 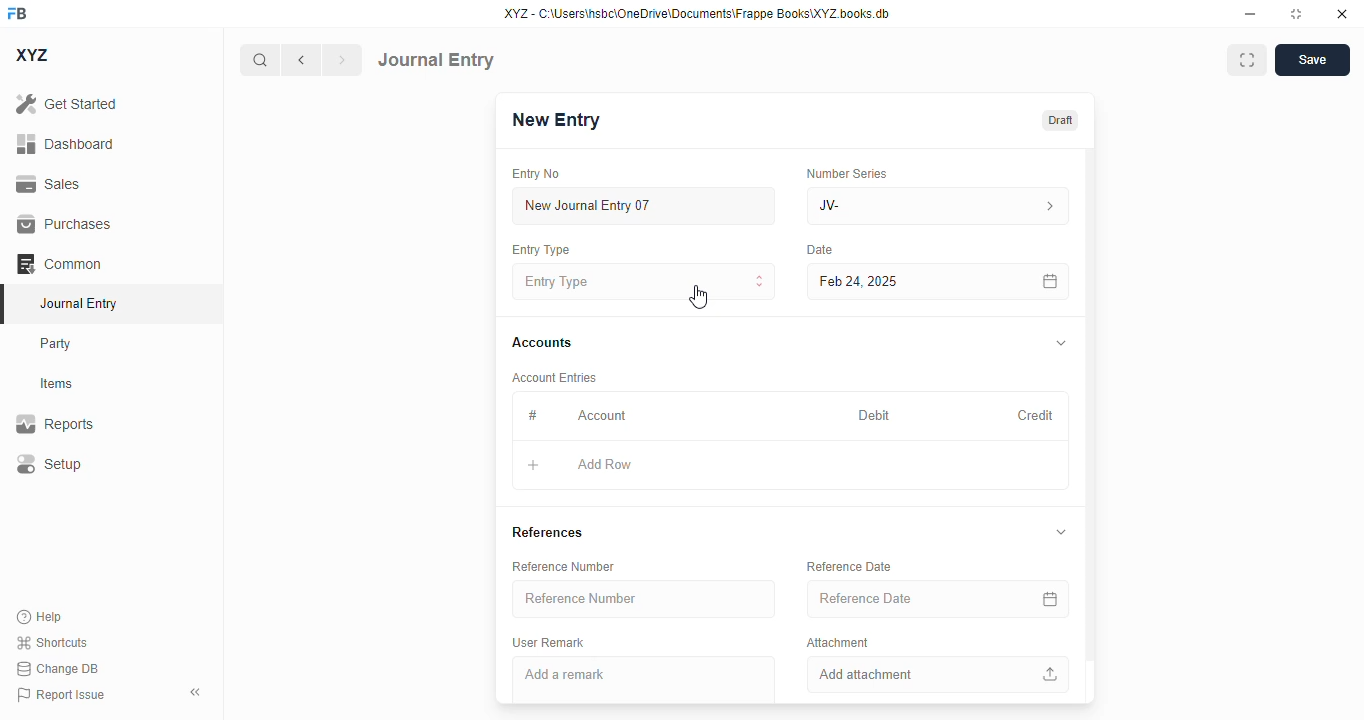 What do you see at coordinates (343, 60) in the screenshot?
I see `next` at bounding box center [343, 60].